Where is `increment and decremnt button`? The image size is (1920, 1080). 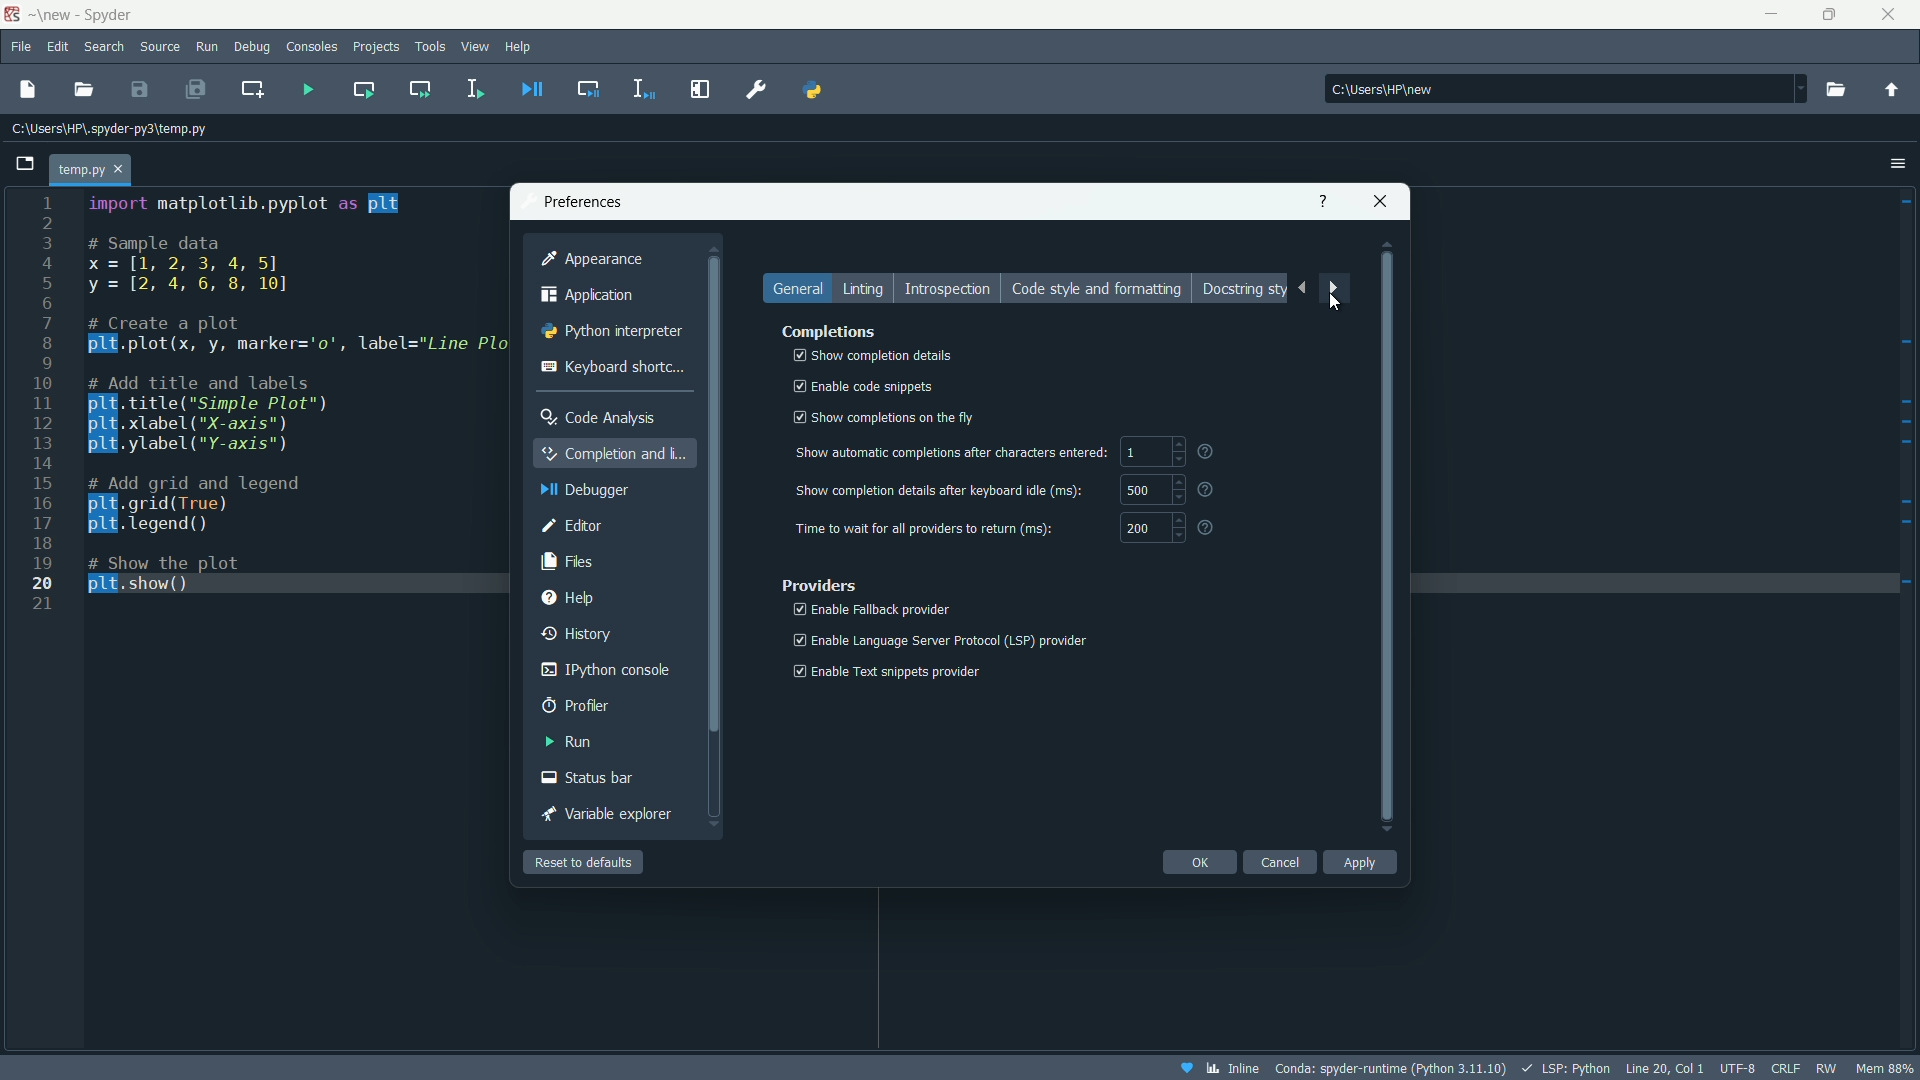
increment and decremnt button is located at coordinates (1176, 452).